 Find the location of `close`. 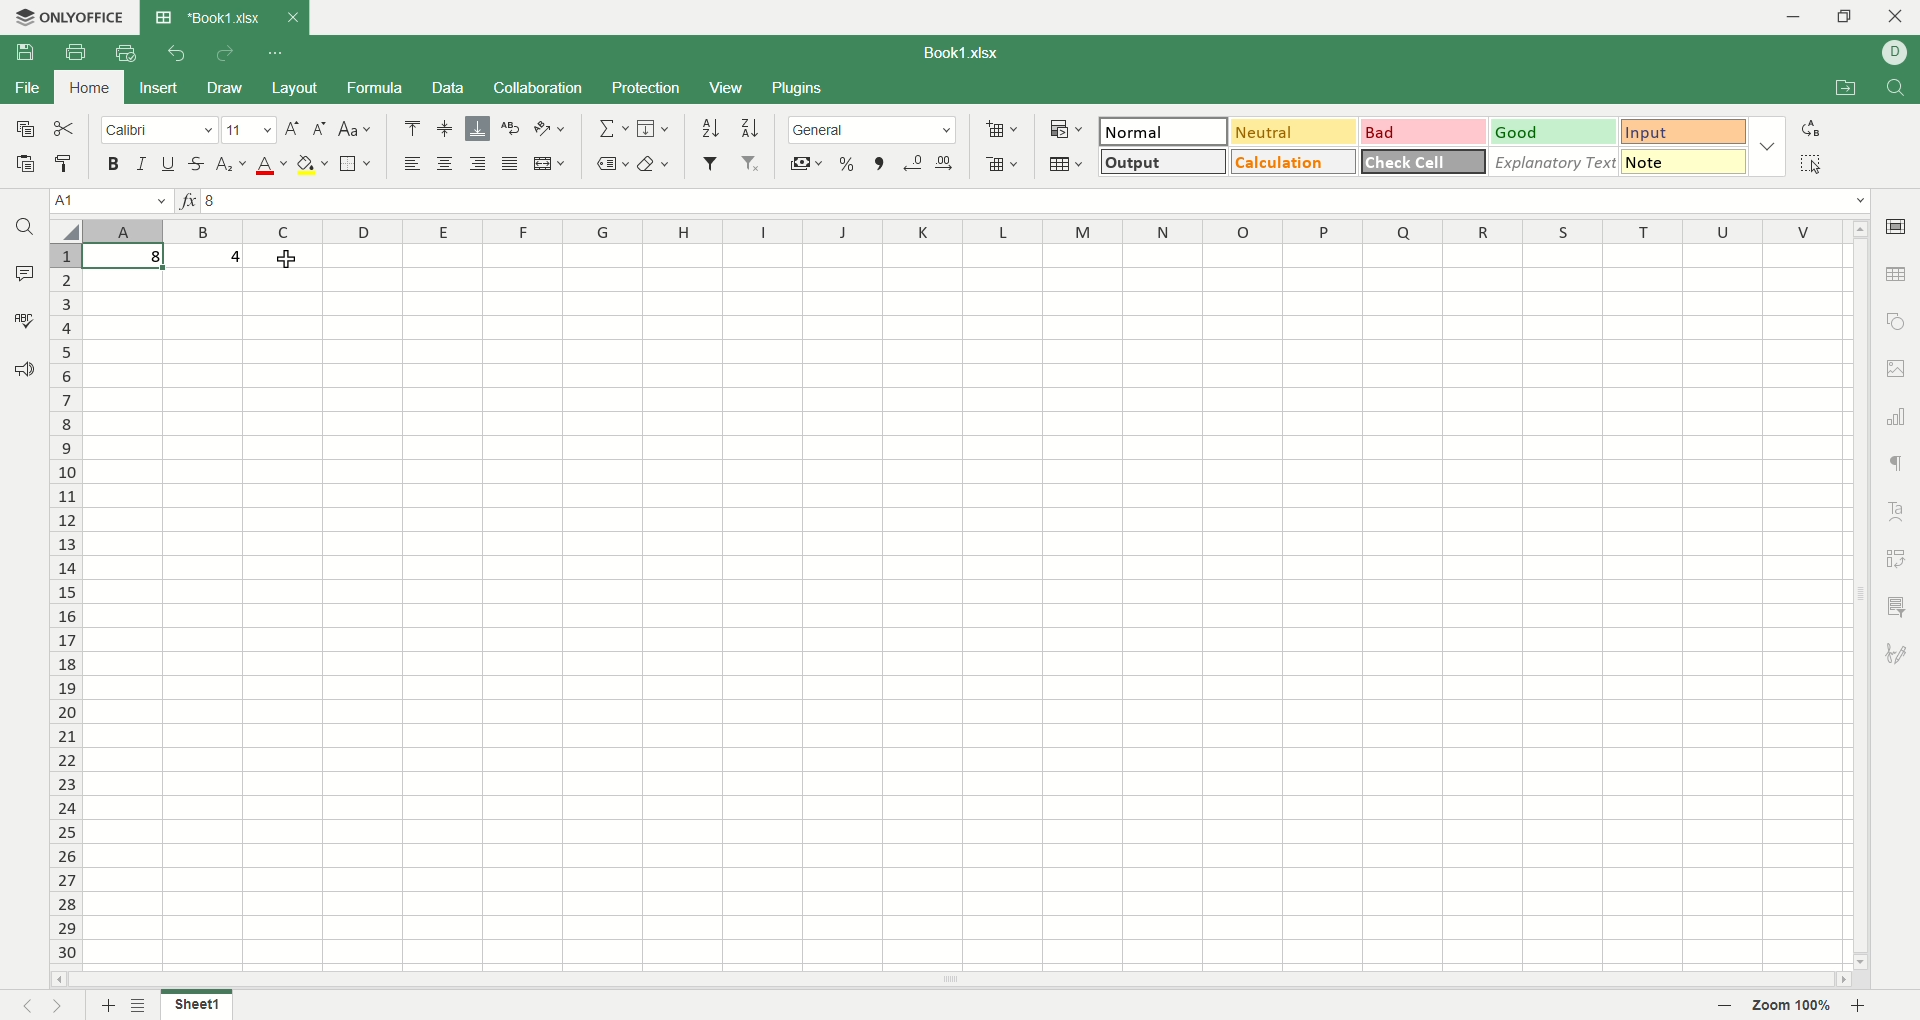

close is located at coordinates (1897, 17).